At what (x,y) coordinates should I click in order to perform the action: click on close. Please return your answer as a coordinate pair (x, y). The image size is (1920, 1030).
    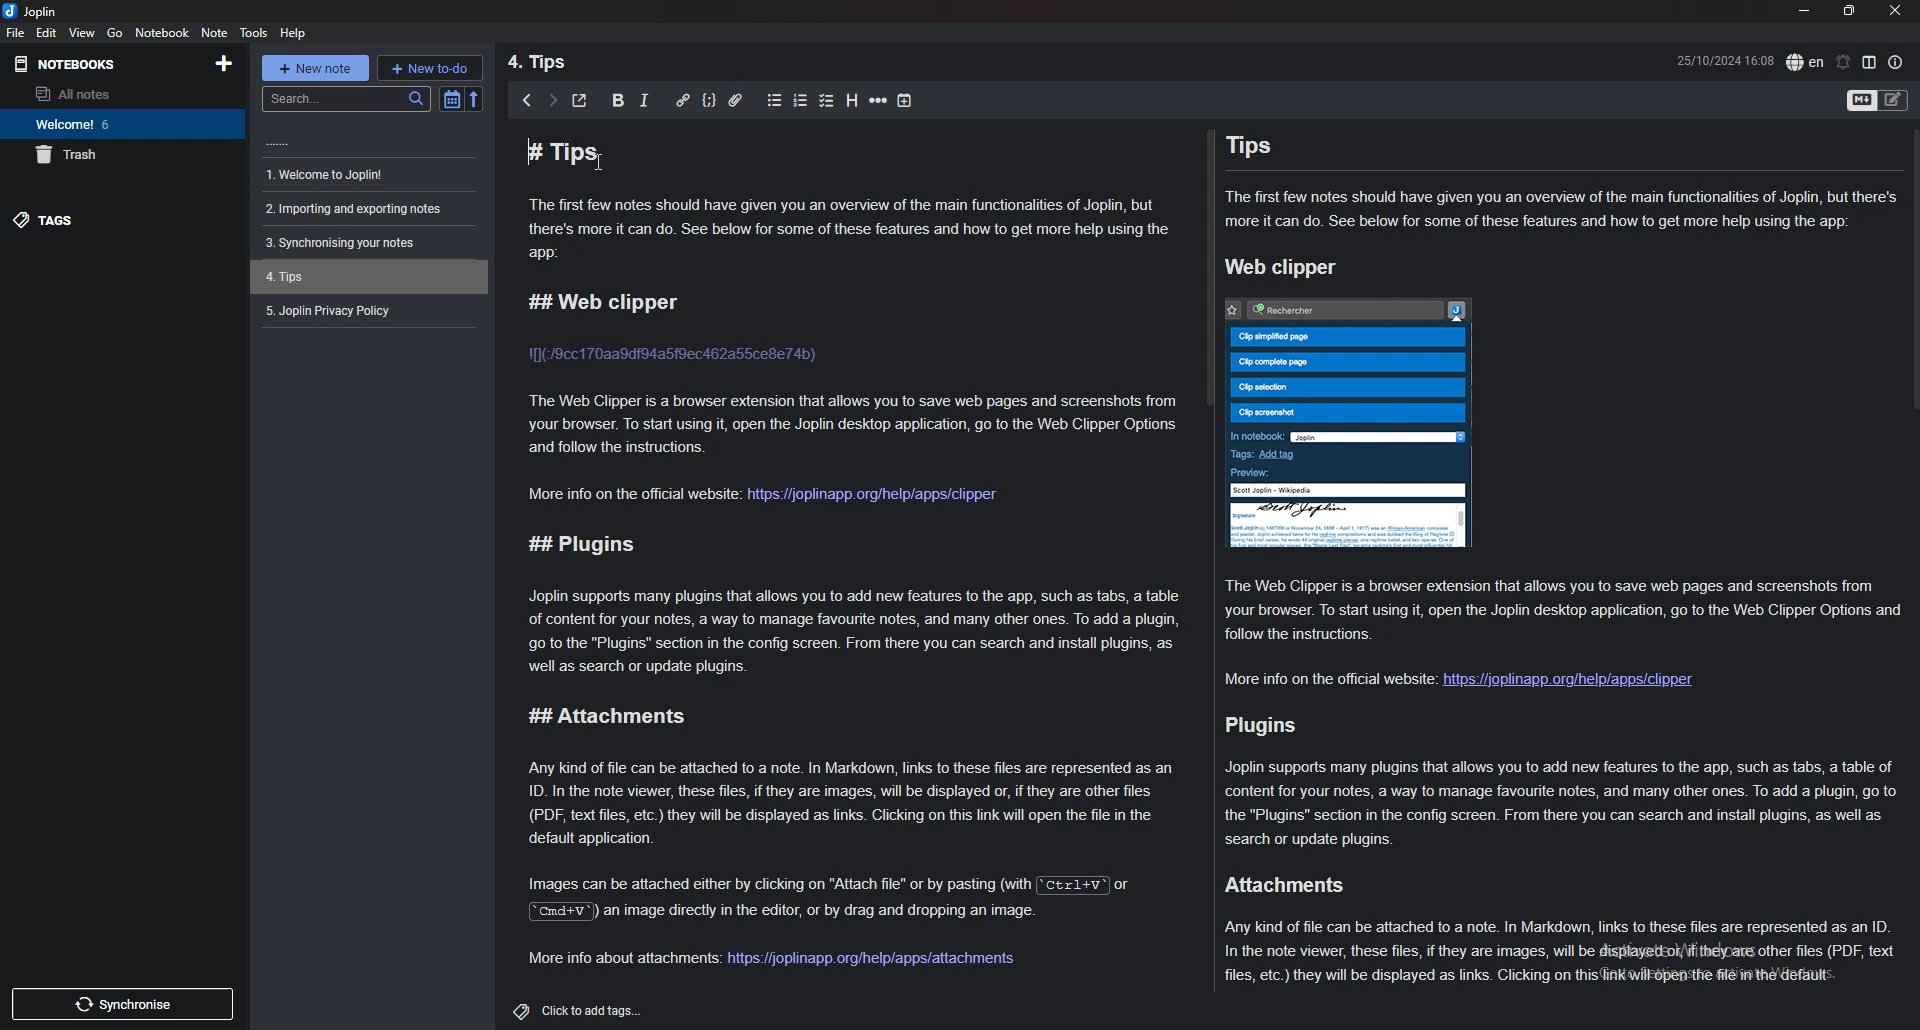
    Looking at the image, I should click on (1897, 10).